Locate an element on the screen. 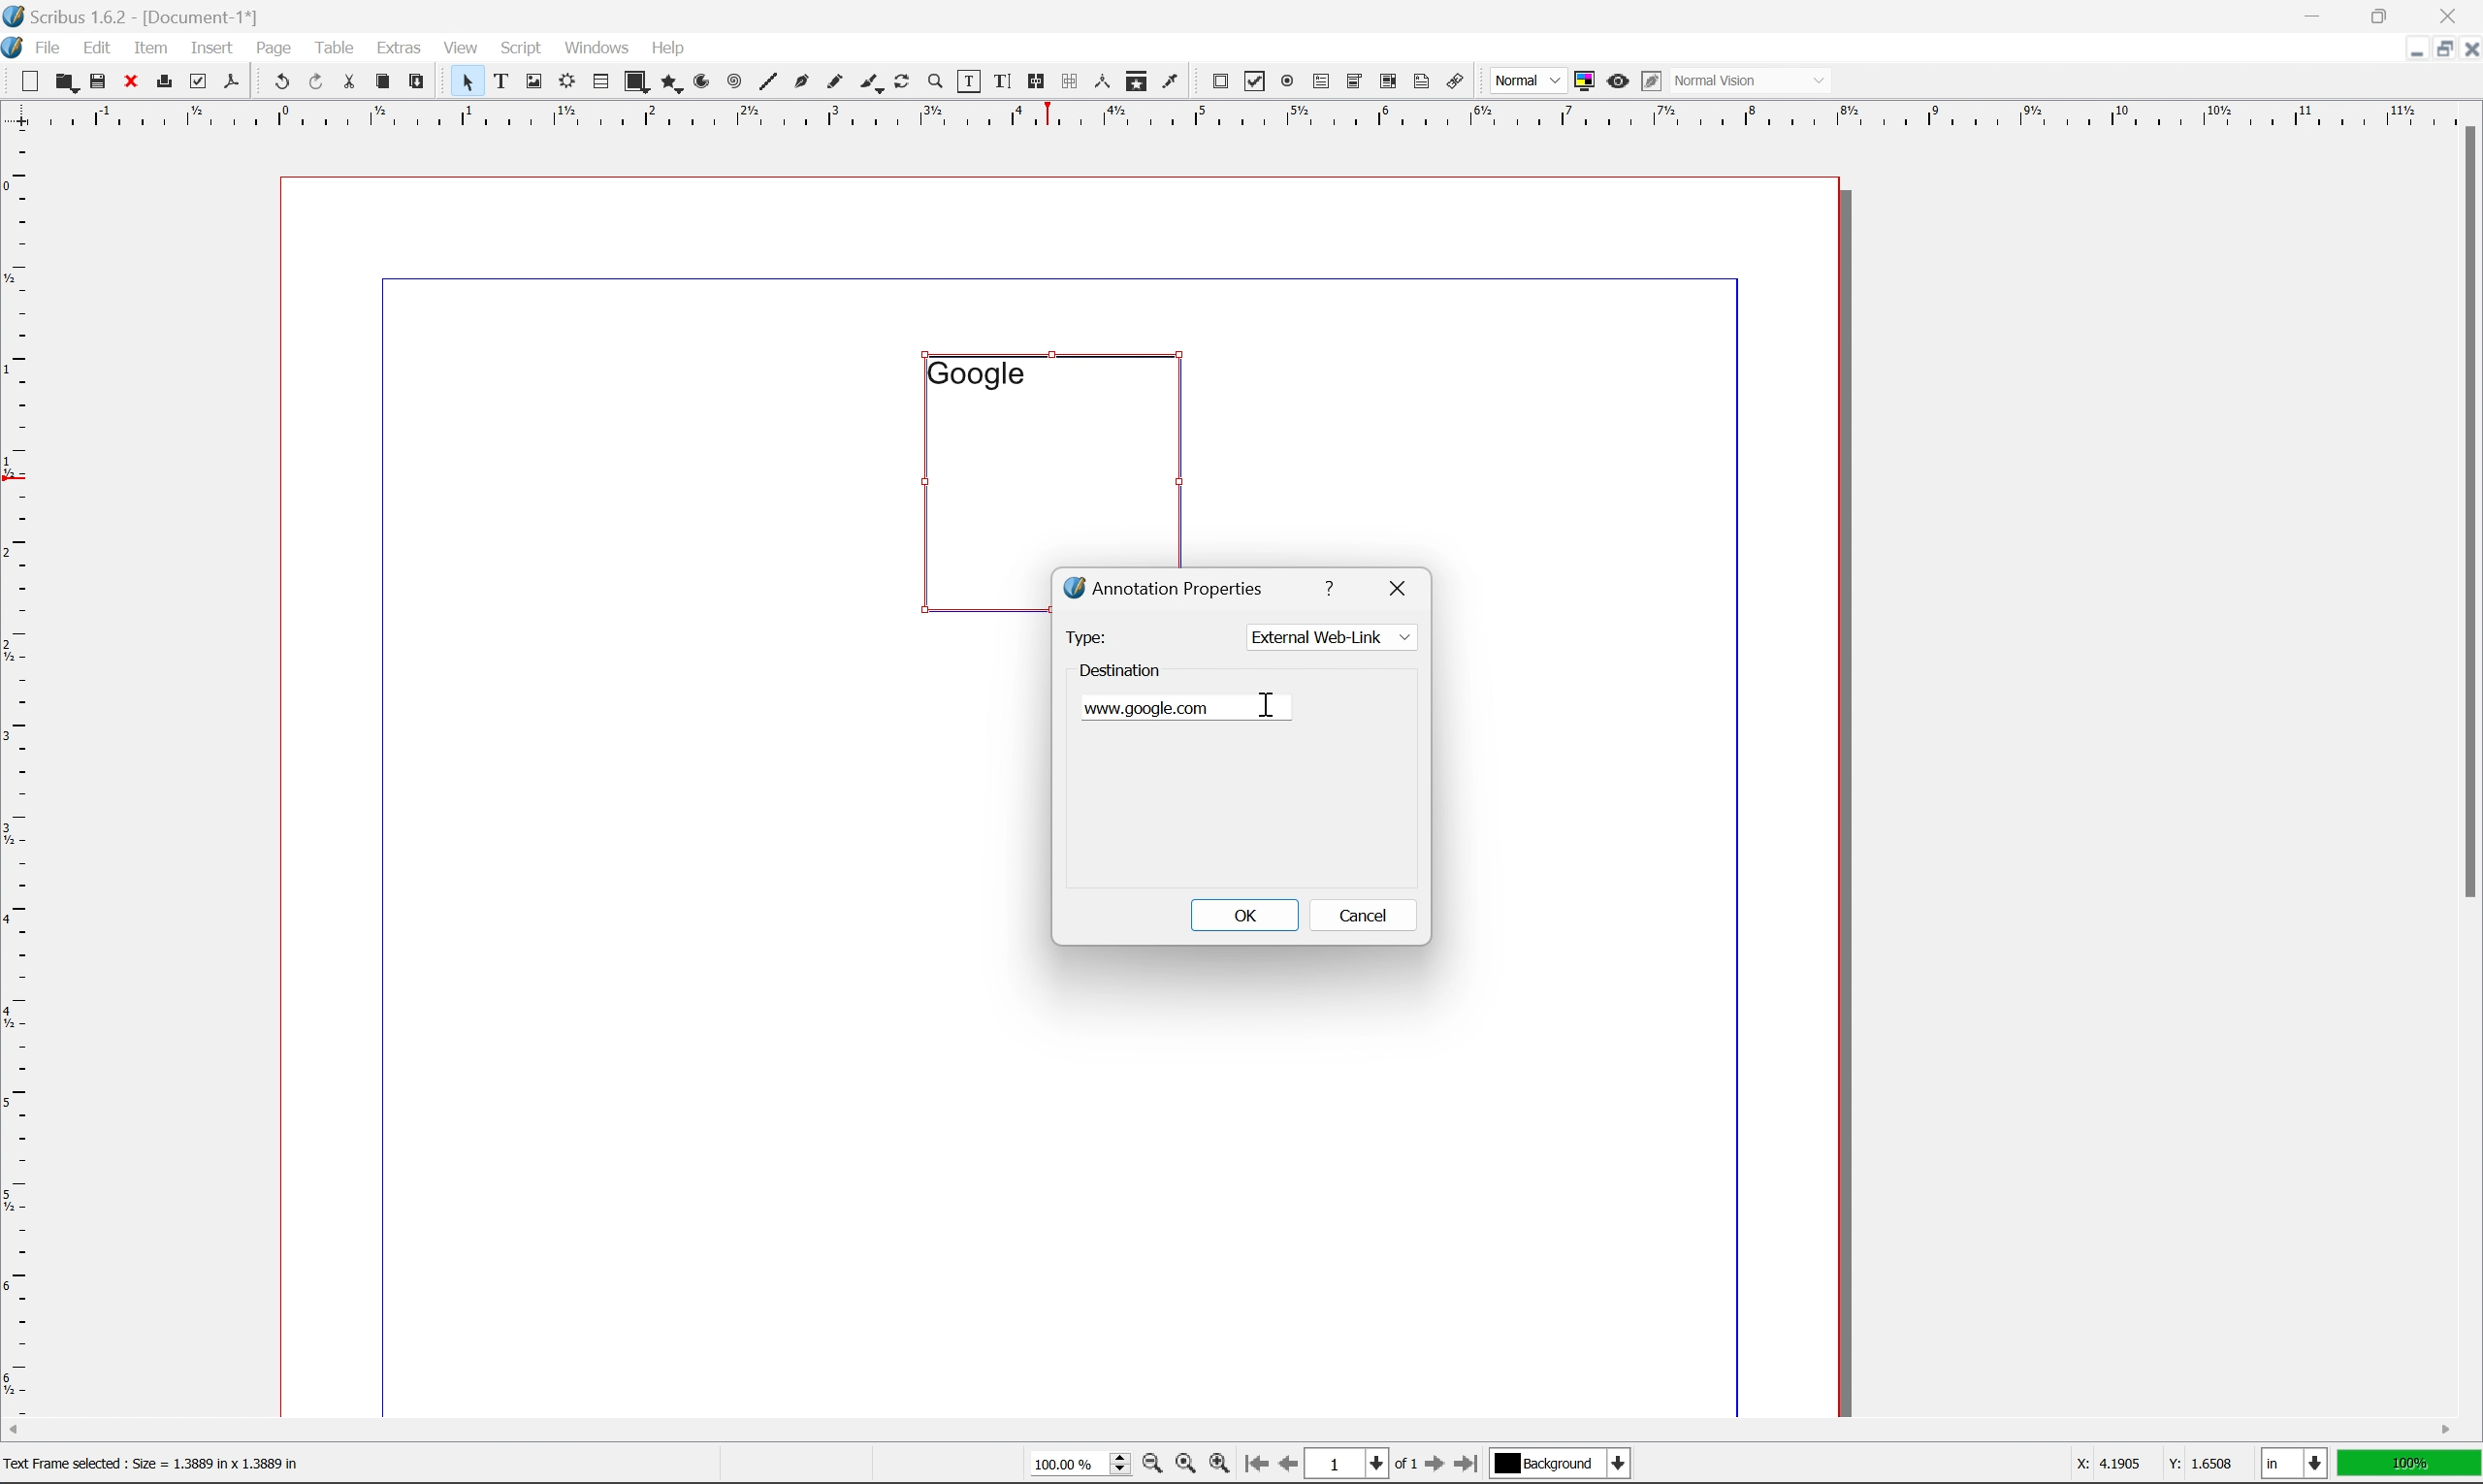  preview mode is located at coordinates (1615, 80).